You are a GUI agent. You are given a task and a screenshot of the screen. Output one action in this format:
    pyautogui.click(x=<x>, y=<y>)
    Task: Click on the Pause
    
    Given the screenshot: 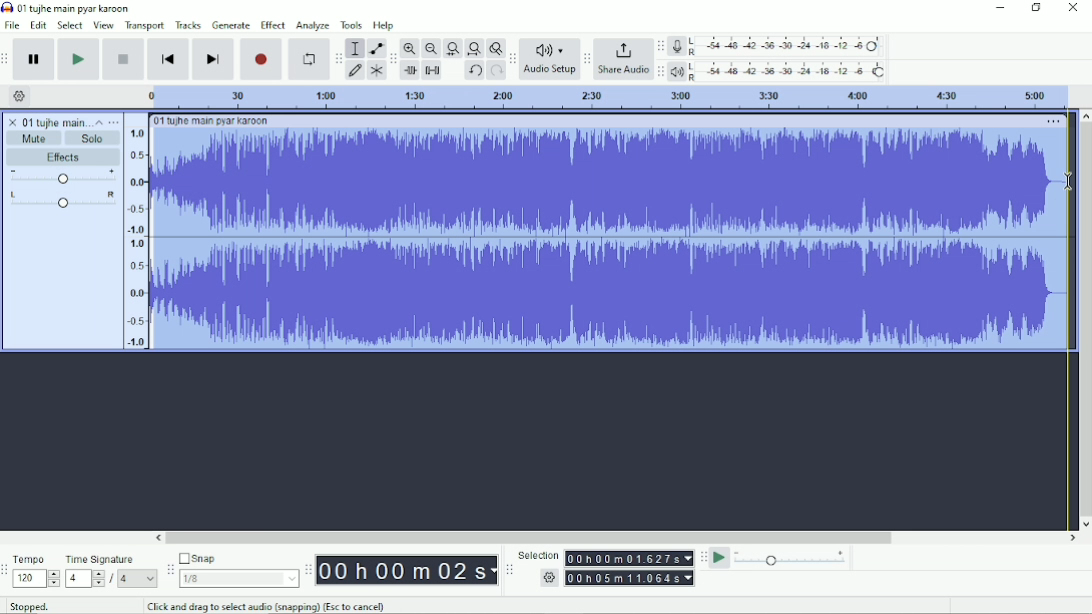 What is the action you would take?
    pyautogui.click(x=36, y=59)
    